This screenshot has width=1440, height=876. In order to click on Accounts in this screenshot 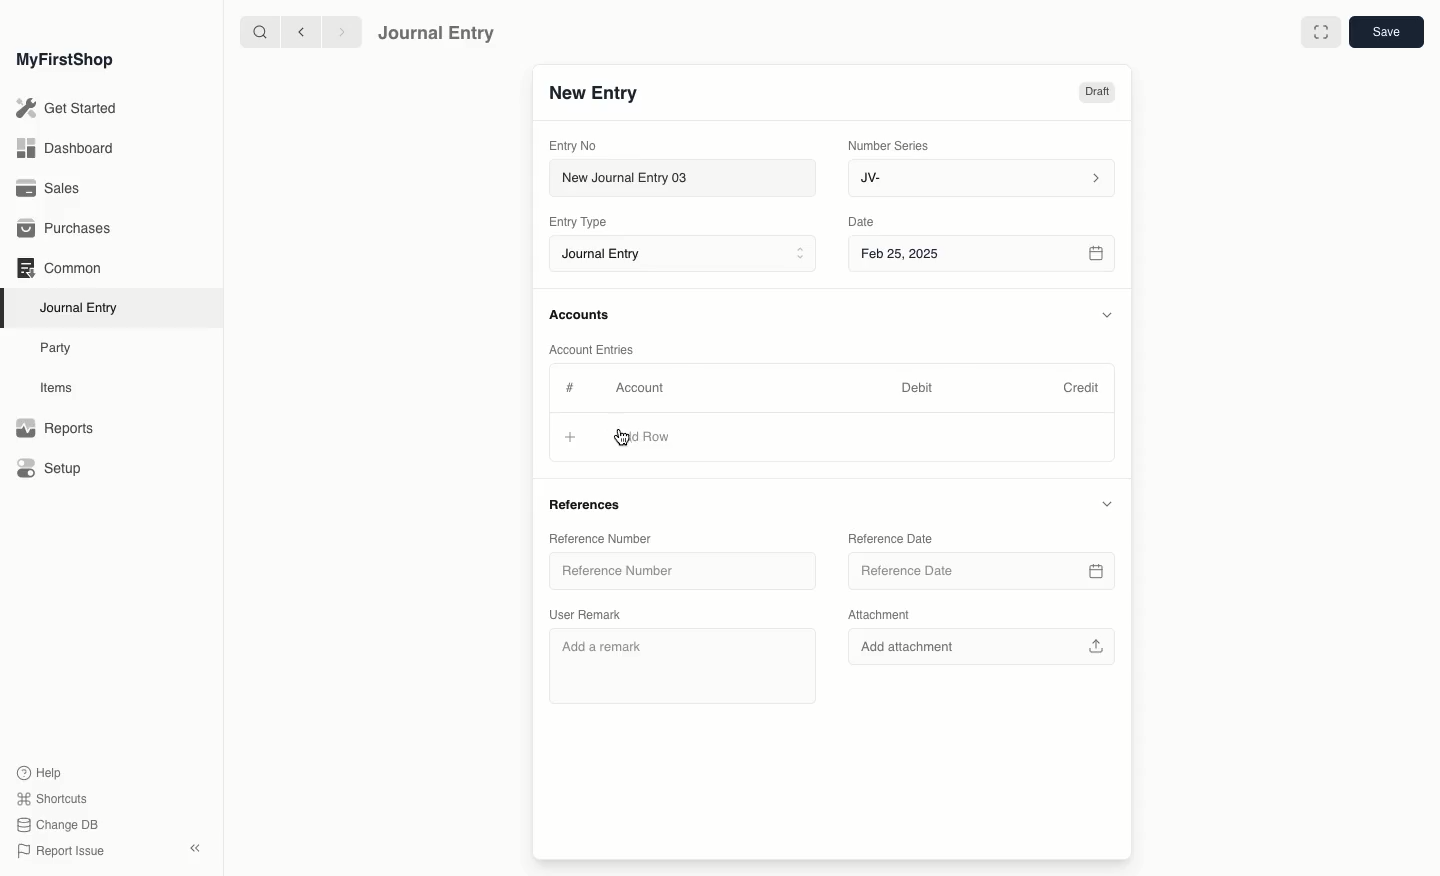, I will do `click(581, 315)`.